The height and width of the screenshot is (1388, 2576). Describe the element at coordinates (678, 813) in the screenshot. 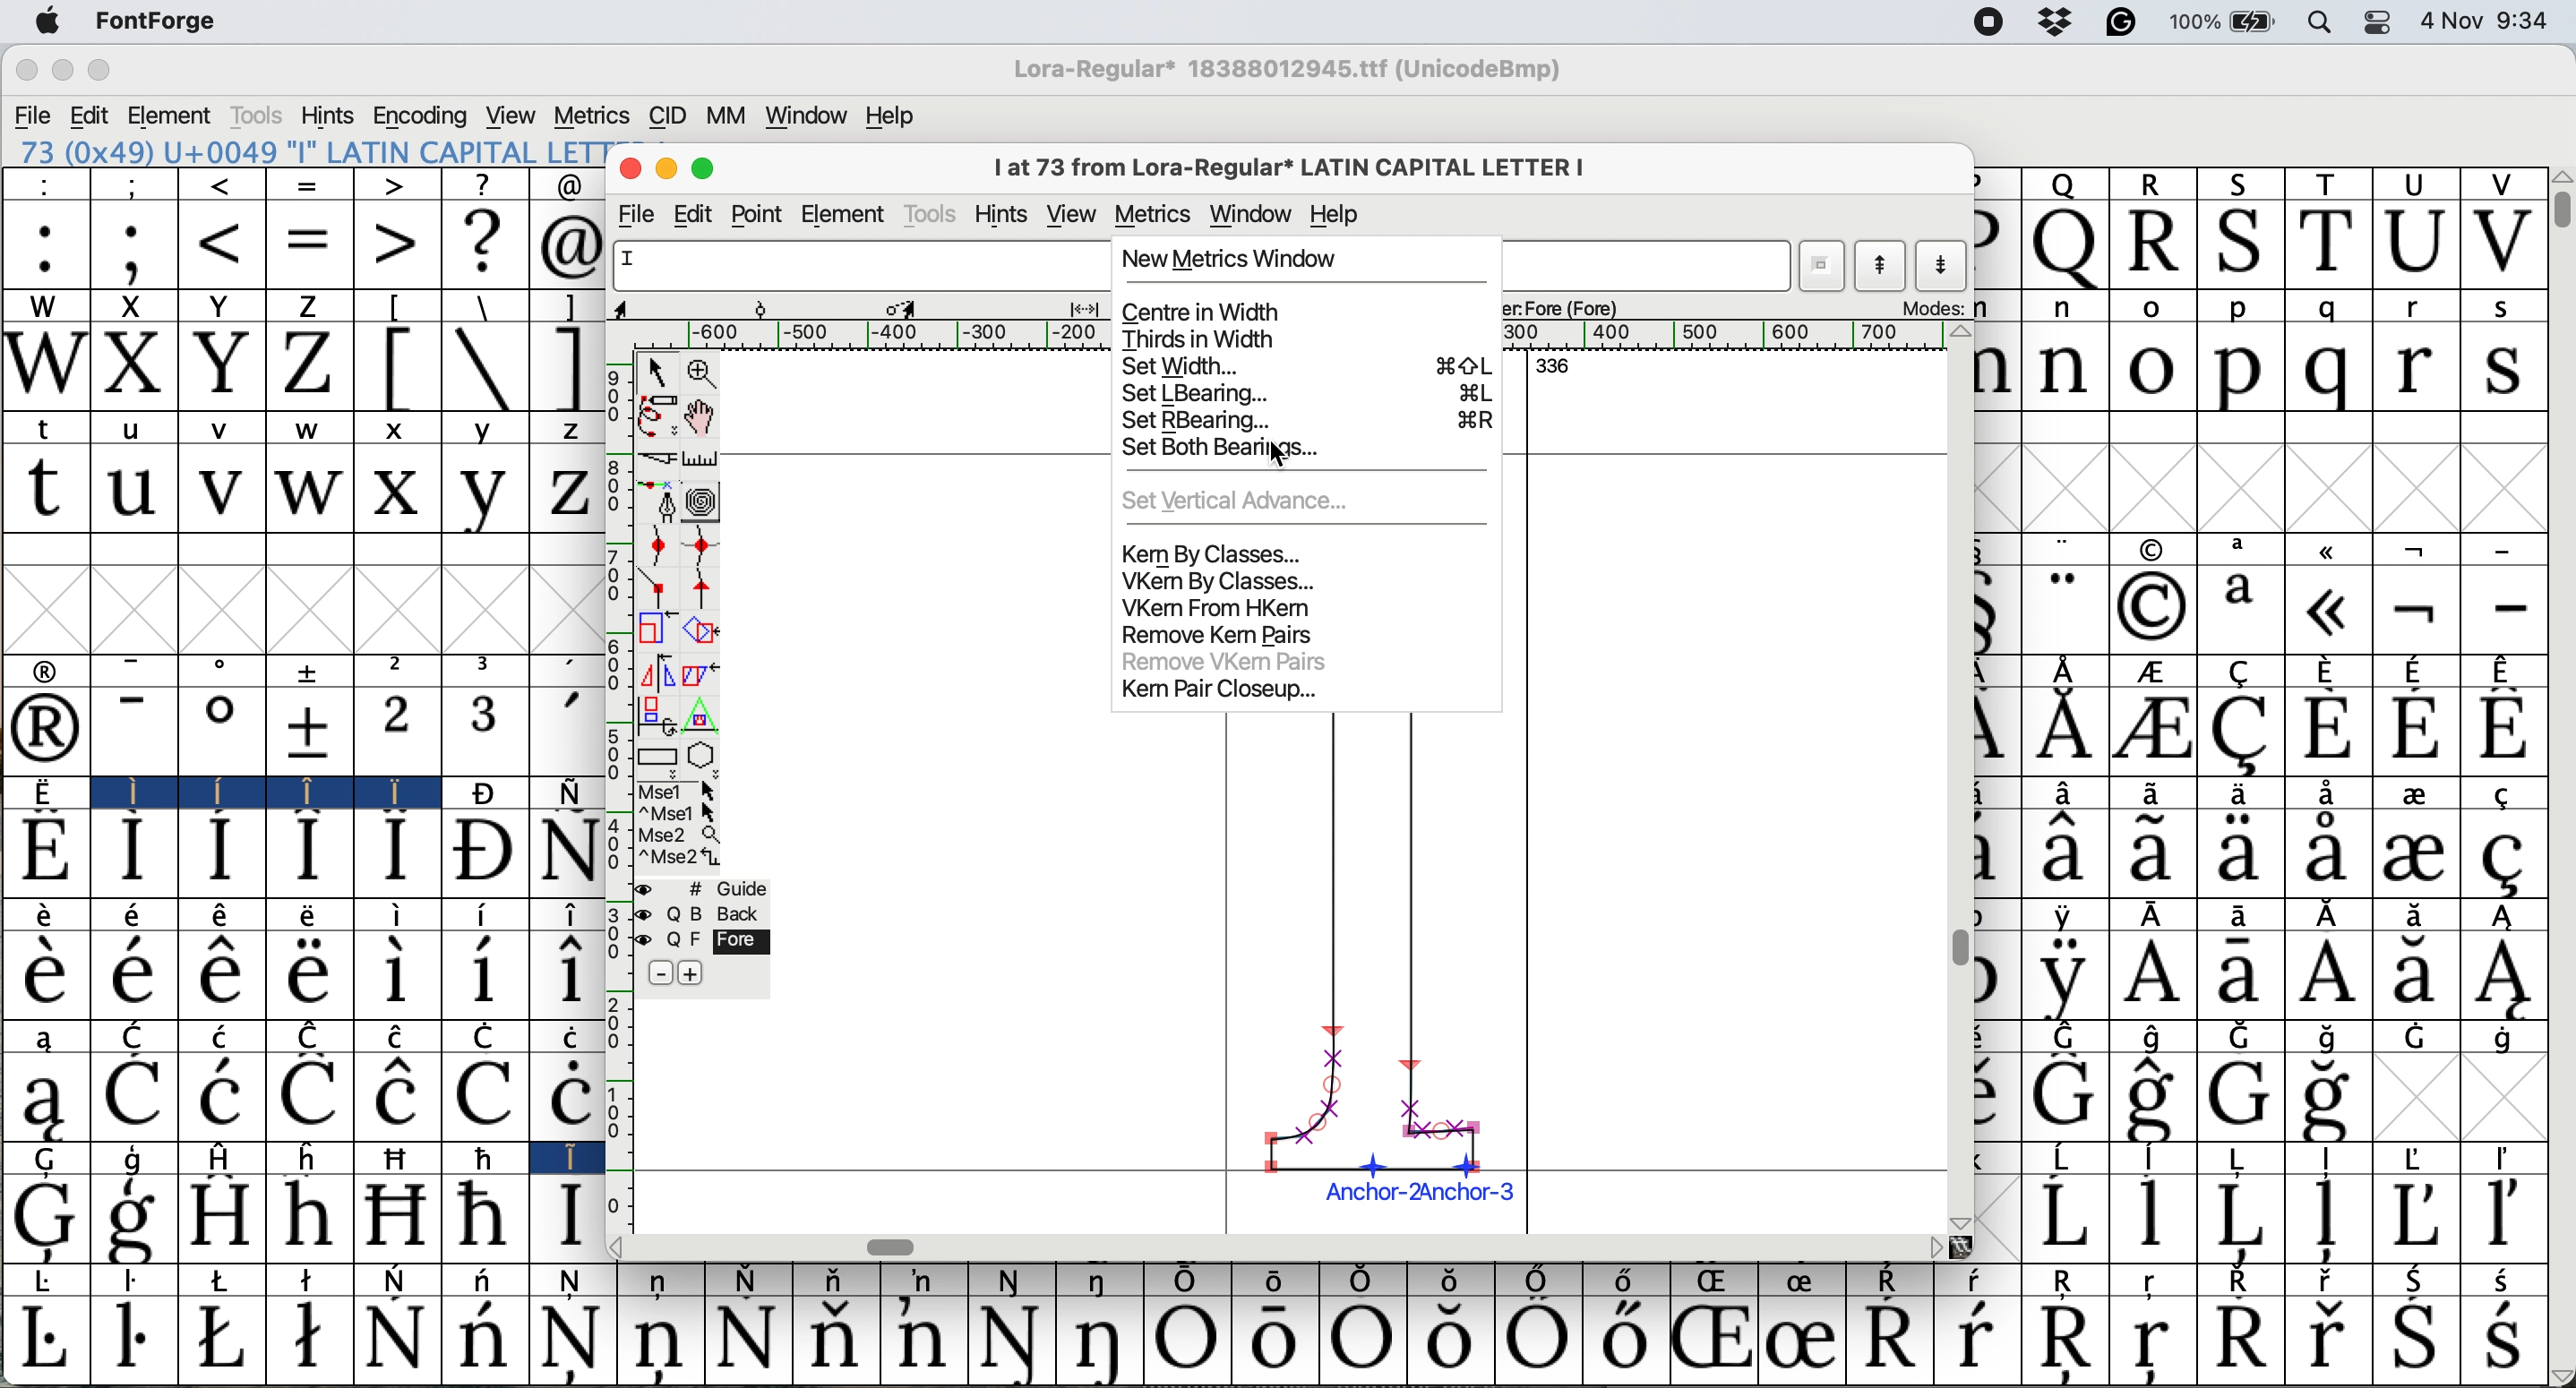

I see `^ Mse 1` at that location.